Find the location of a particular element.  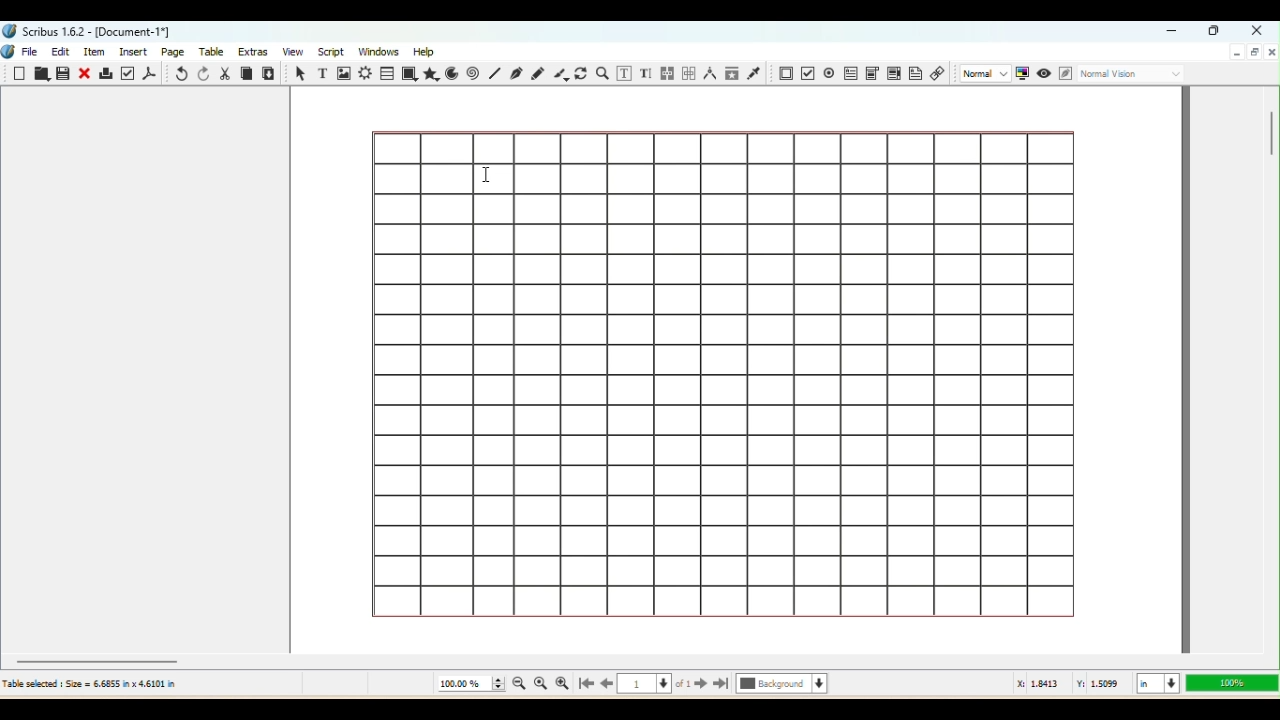

Print is located at coordinates (106, 75).